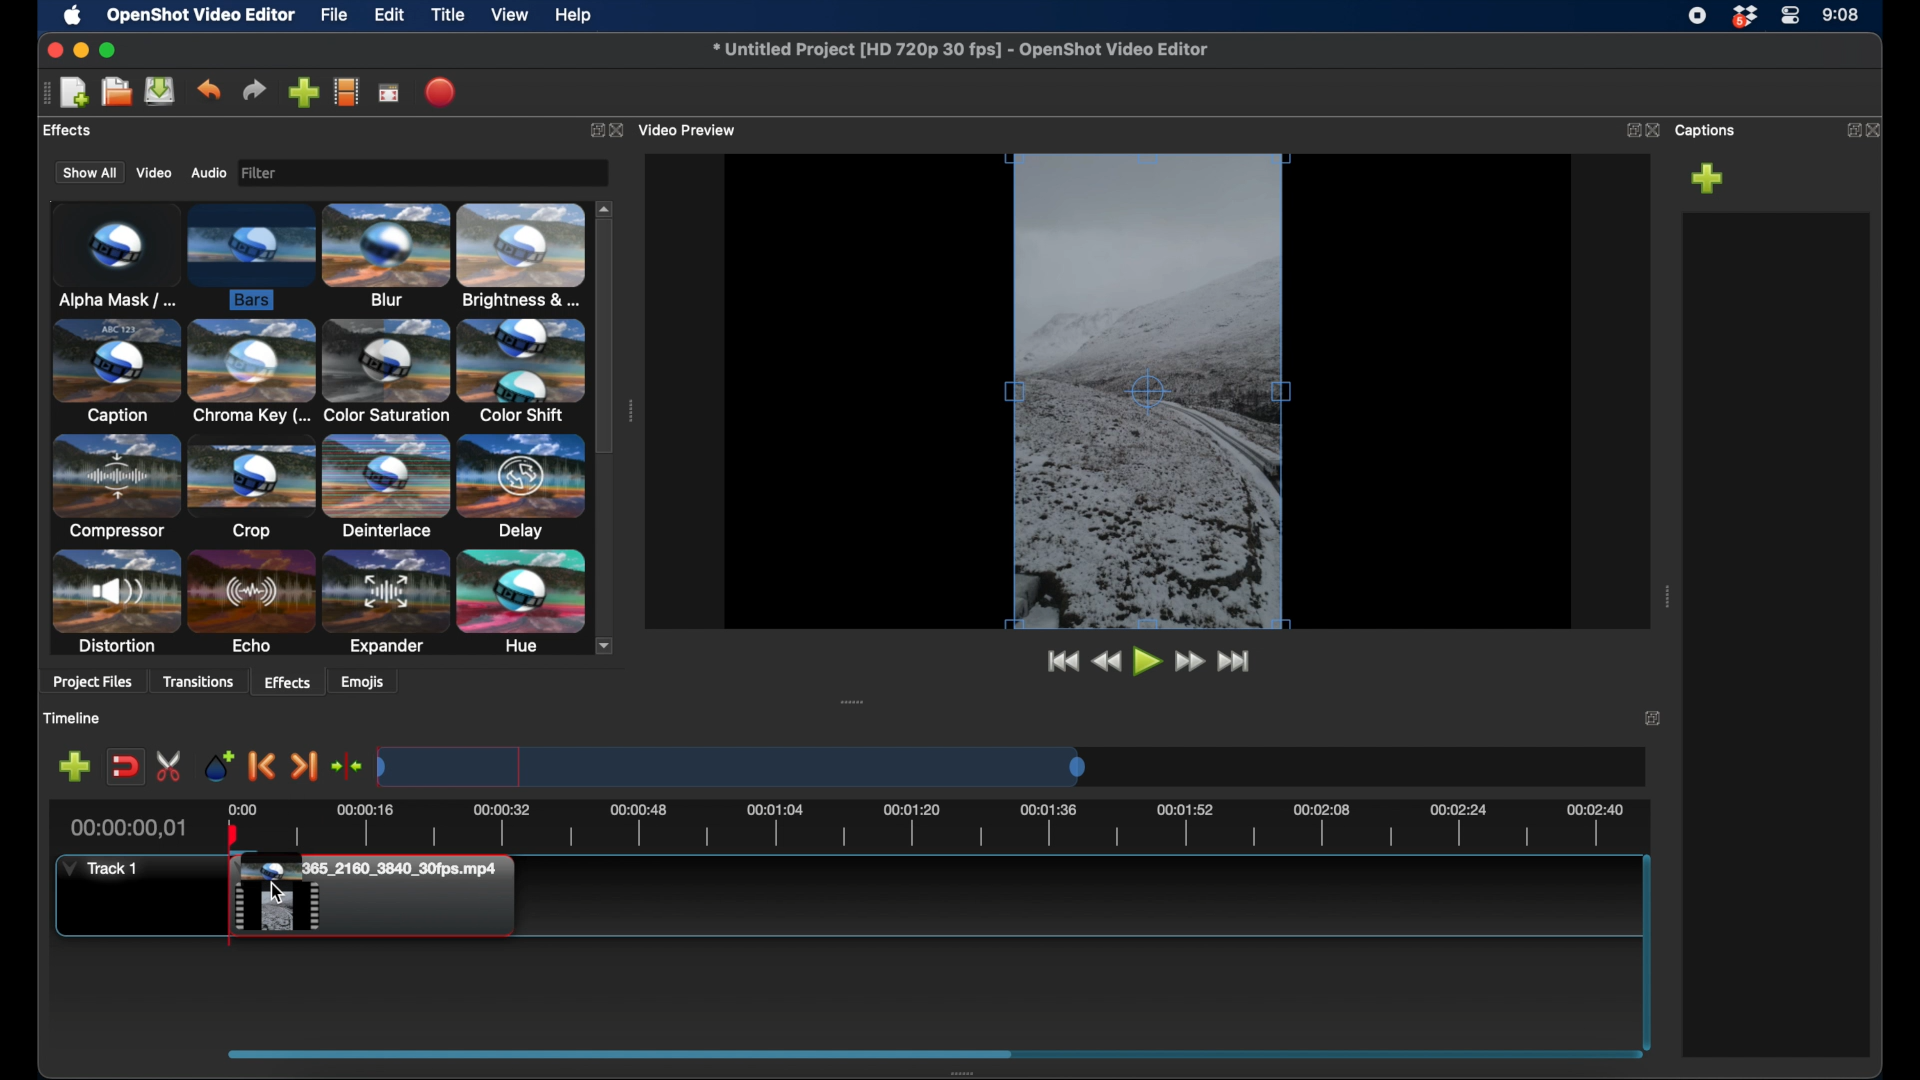 The height and width of the screenshot is (1080, 1920). I want to click on maximize, so click(110, 50).